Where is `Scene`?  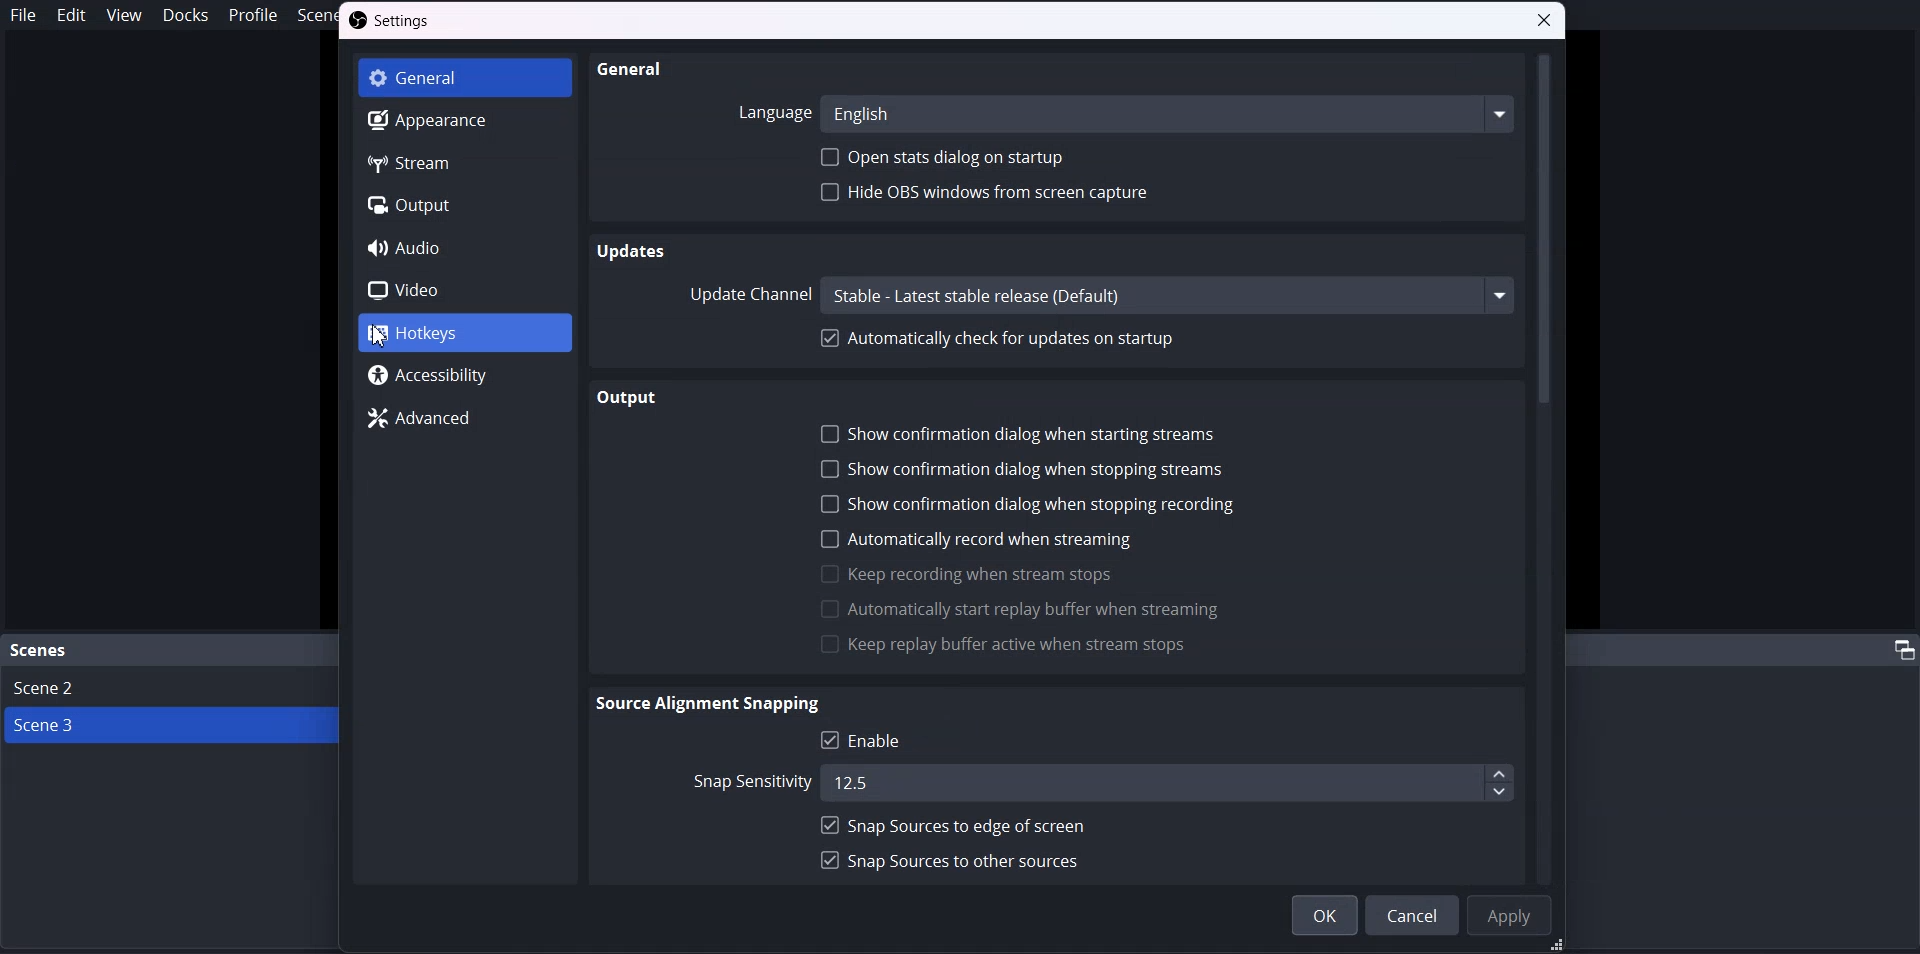 Scene is located at coordinates (40, 651).